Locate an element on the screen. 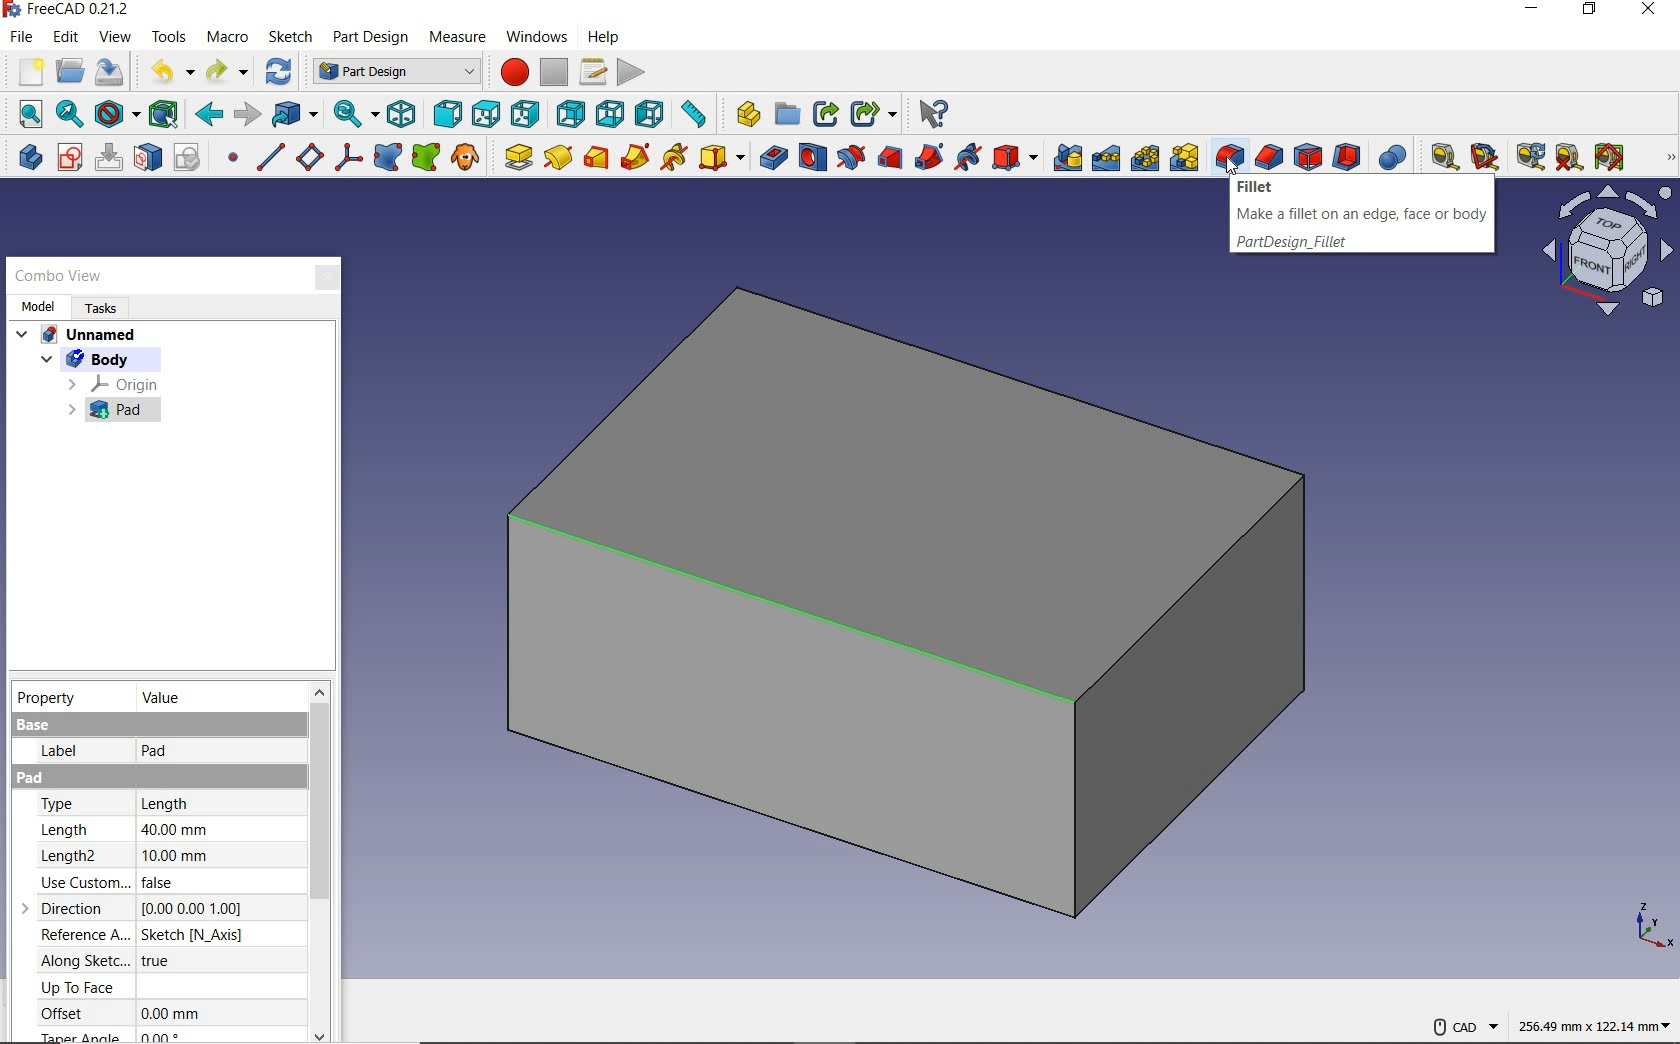  pad is located at coordinates (517, 159).